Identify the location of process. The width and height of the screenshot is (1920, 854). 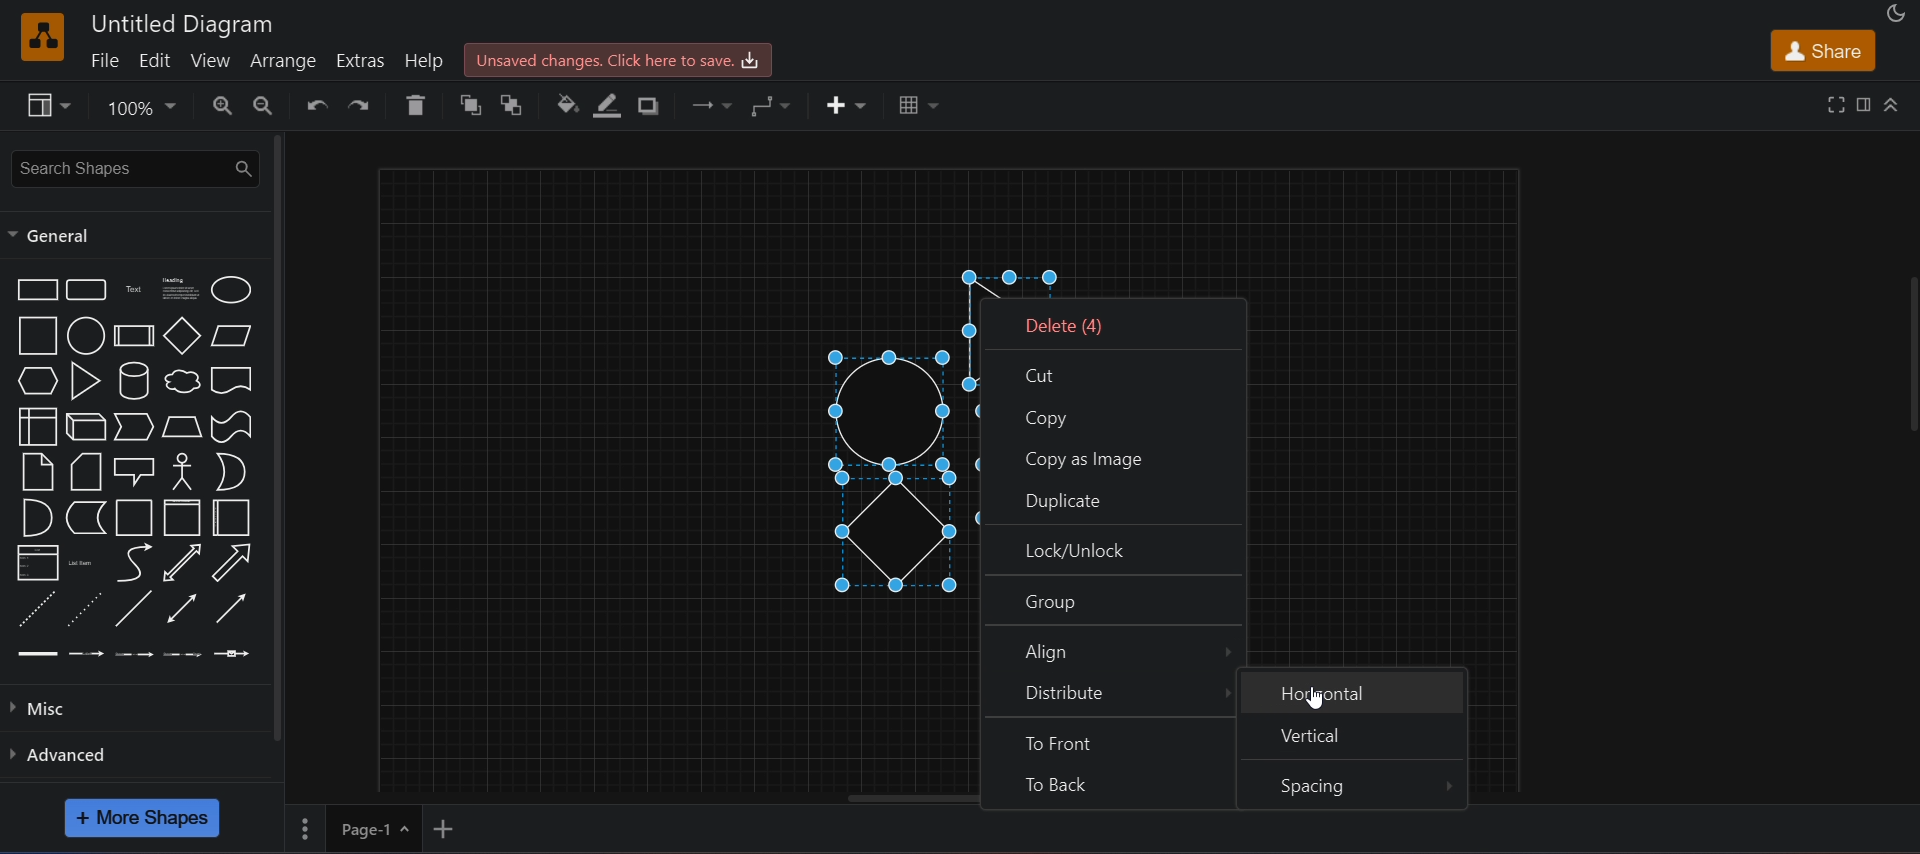
(133, 335).